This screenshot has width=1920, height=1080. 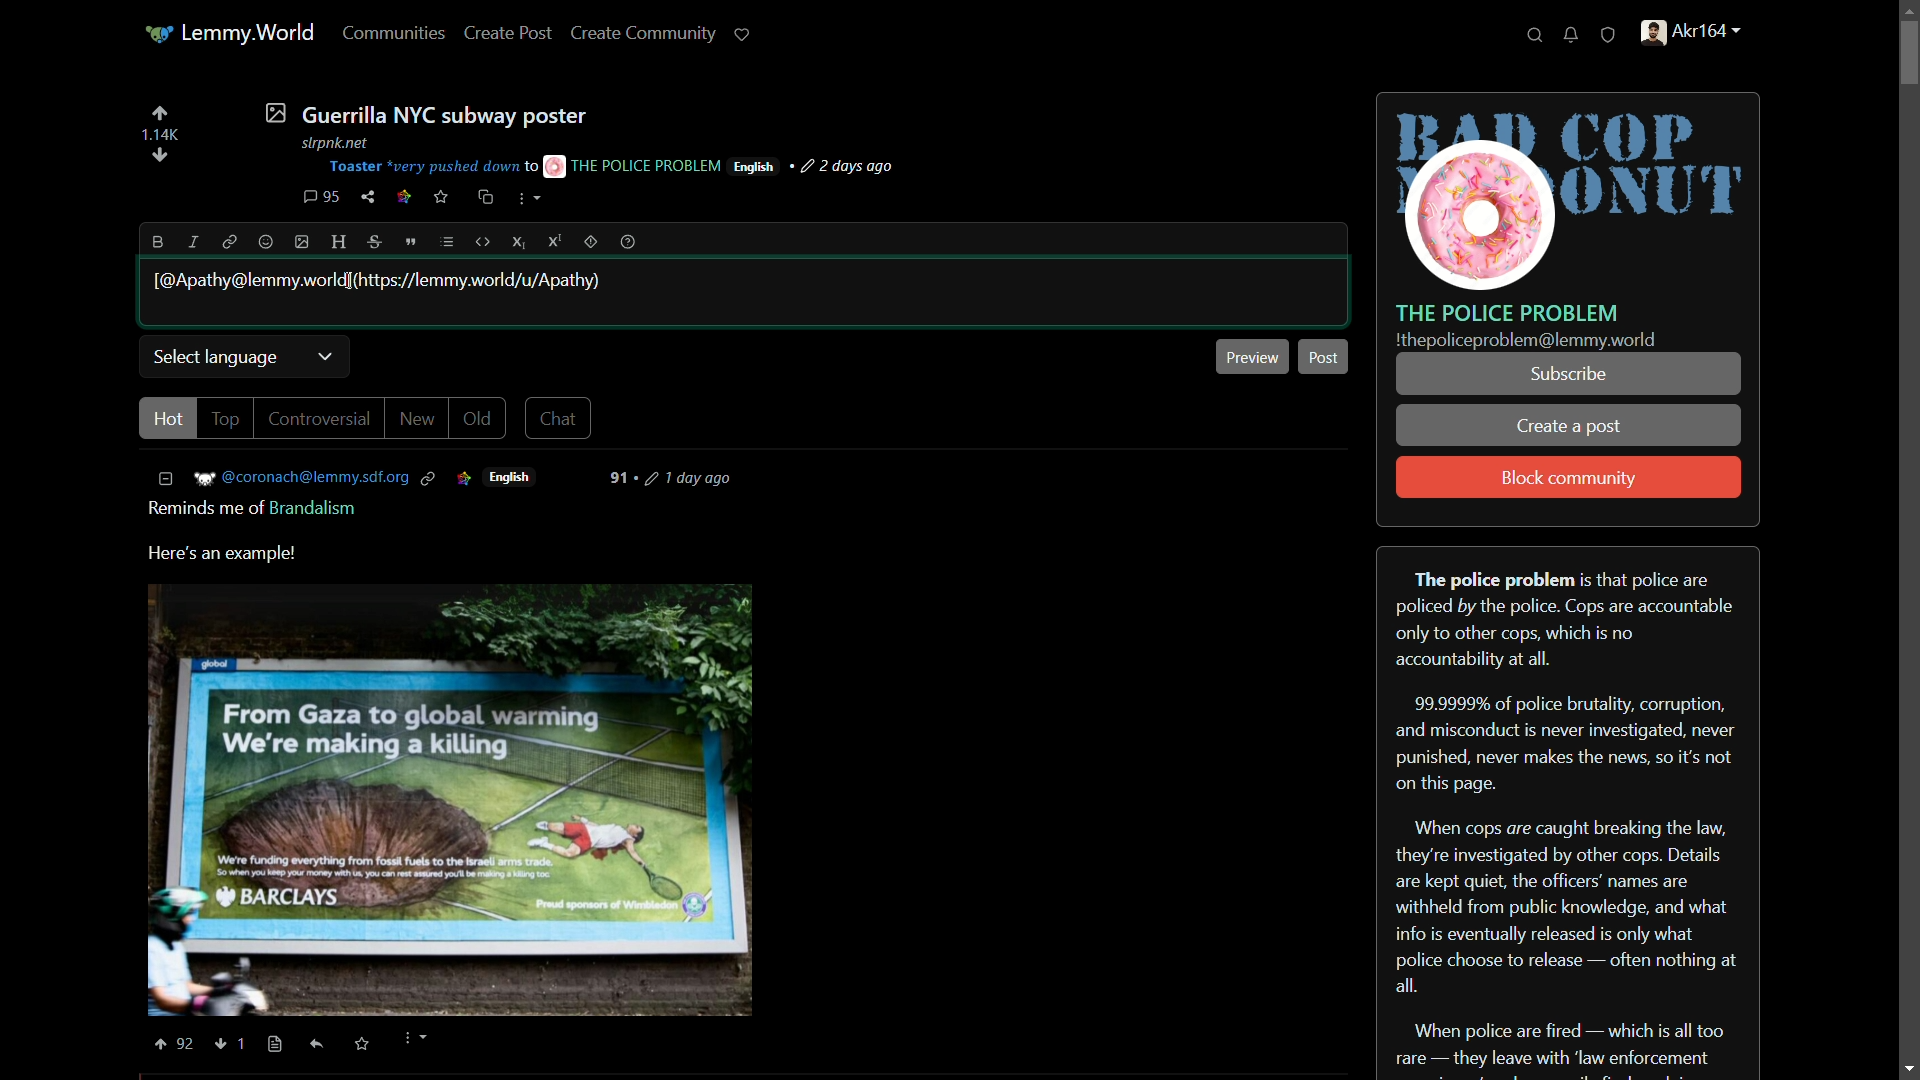 What do you see at coordinates (404, 199) in the screenshot?
I see `link` at bounding box center [404, 199].